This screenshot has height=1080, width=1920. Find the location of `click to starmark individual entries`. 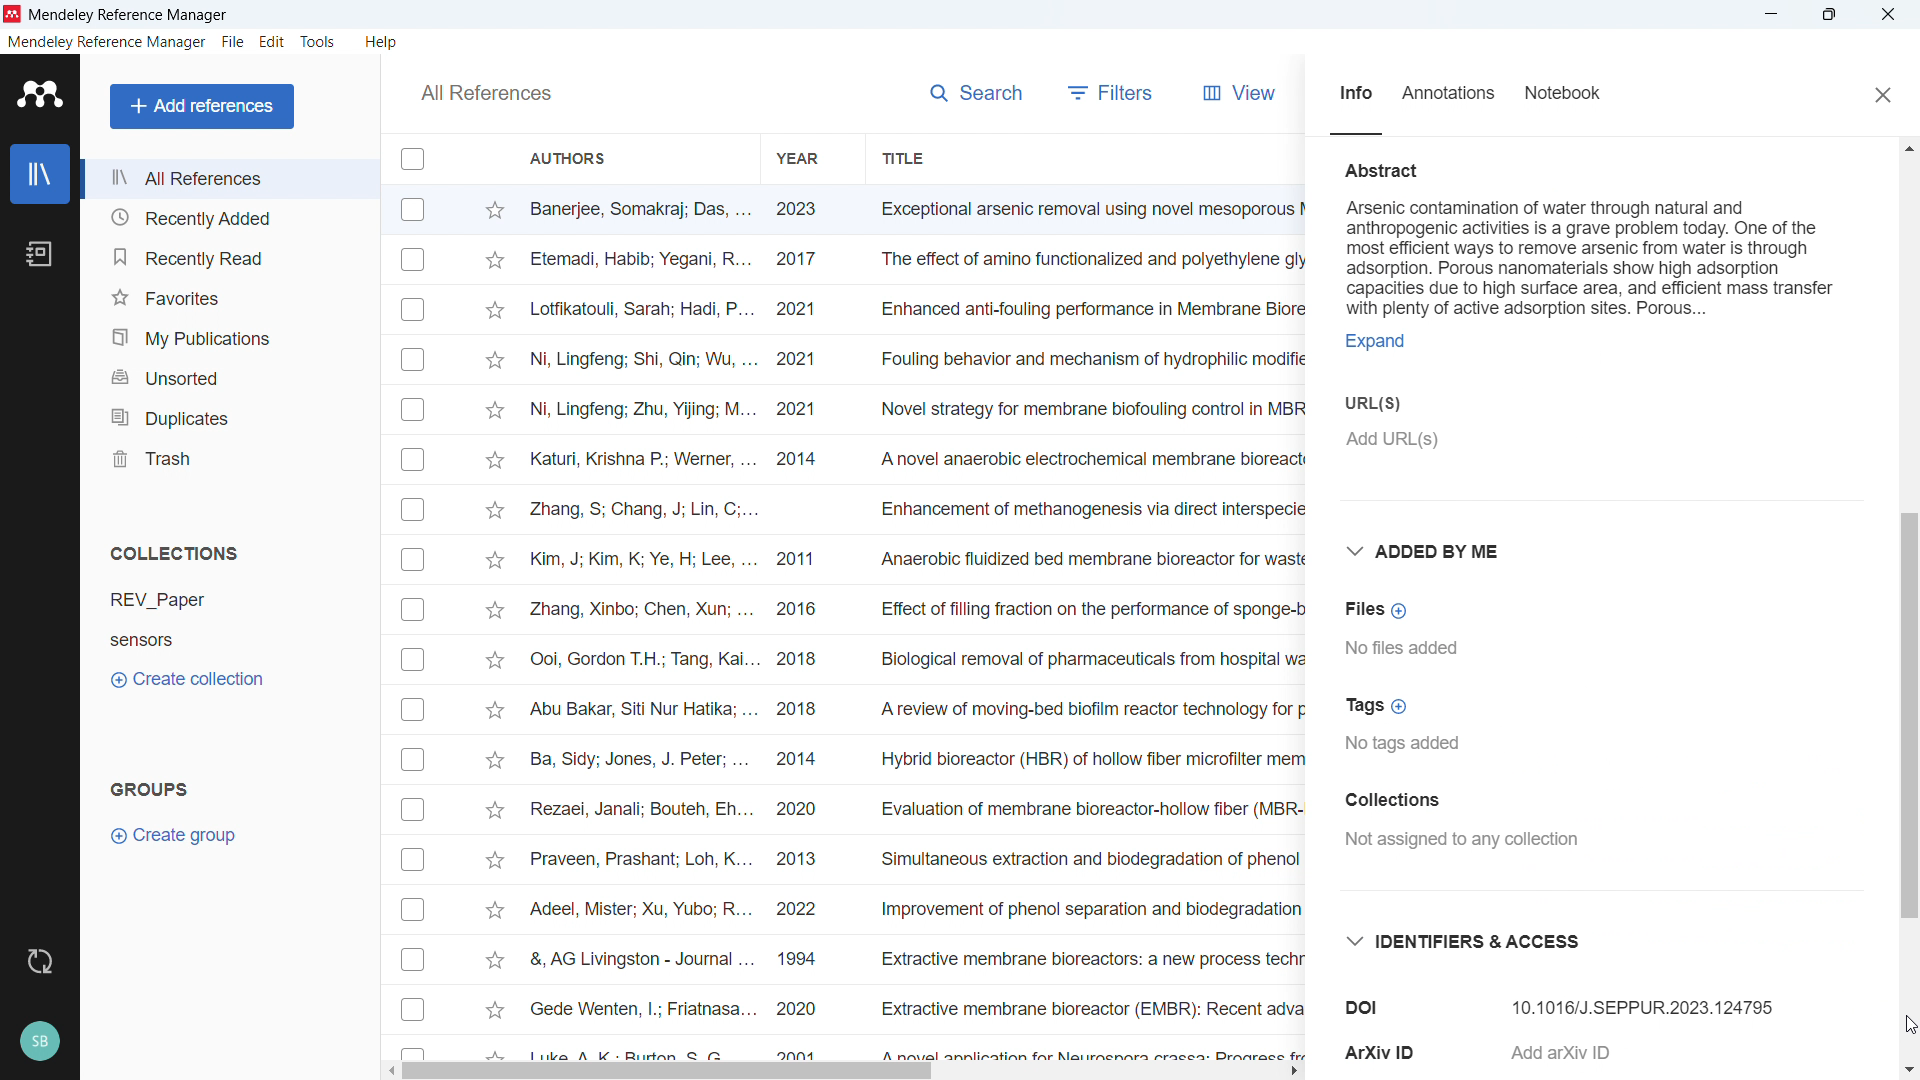

click to starmark individual entries is located at coordinates (496, 709).